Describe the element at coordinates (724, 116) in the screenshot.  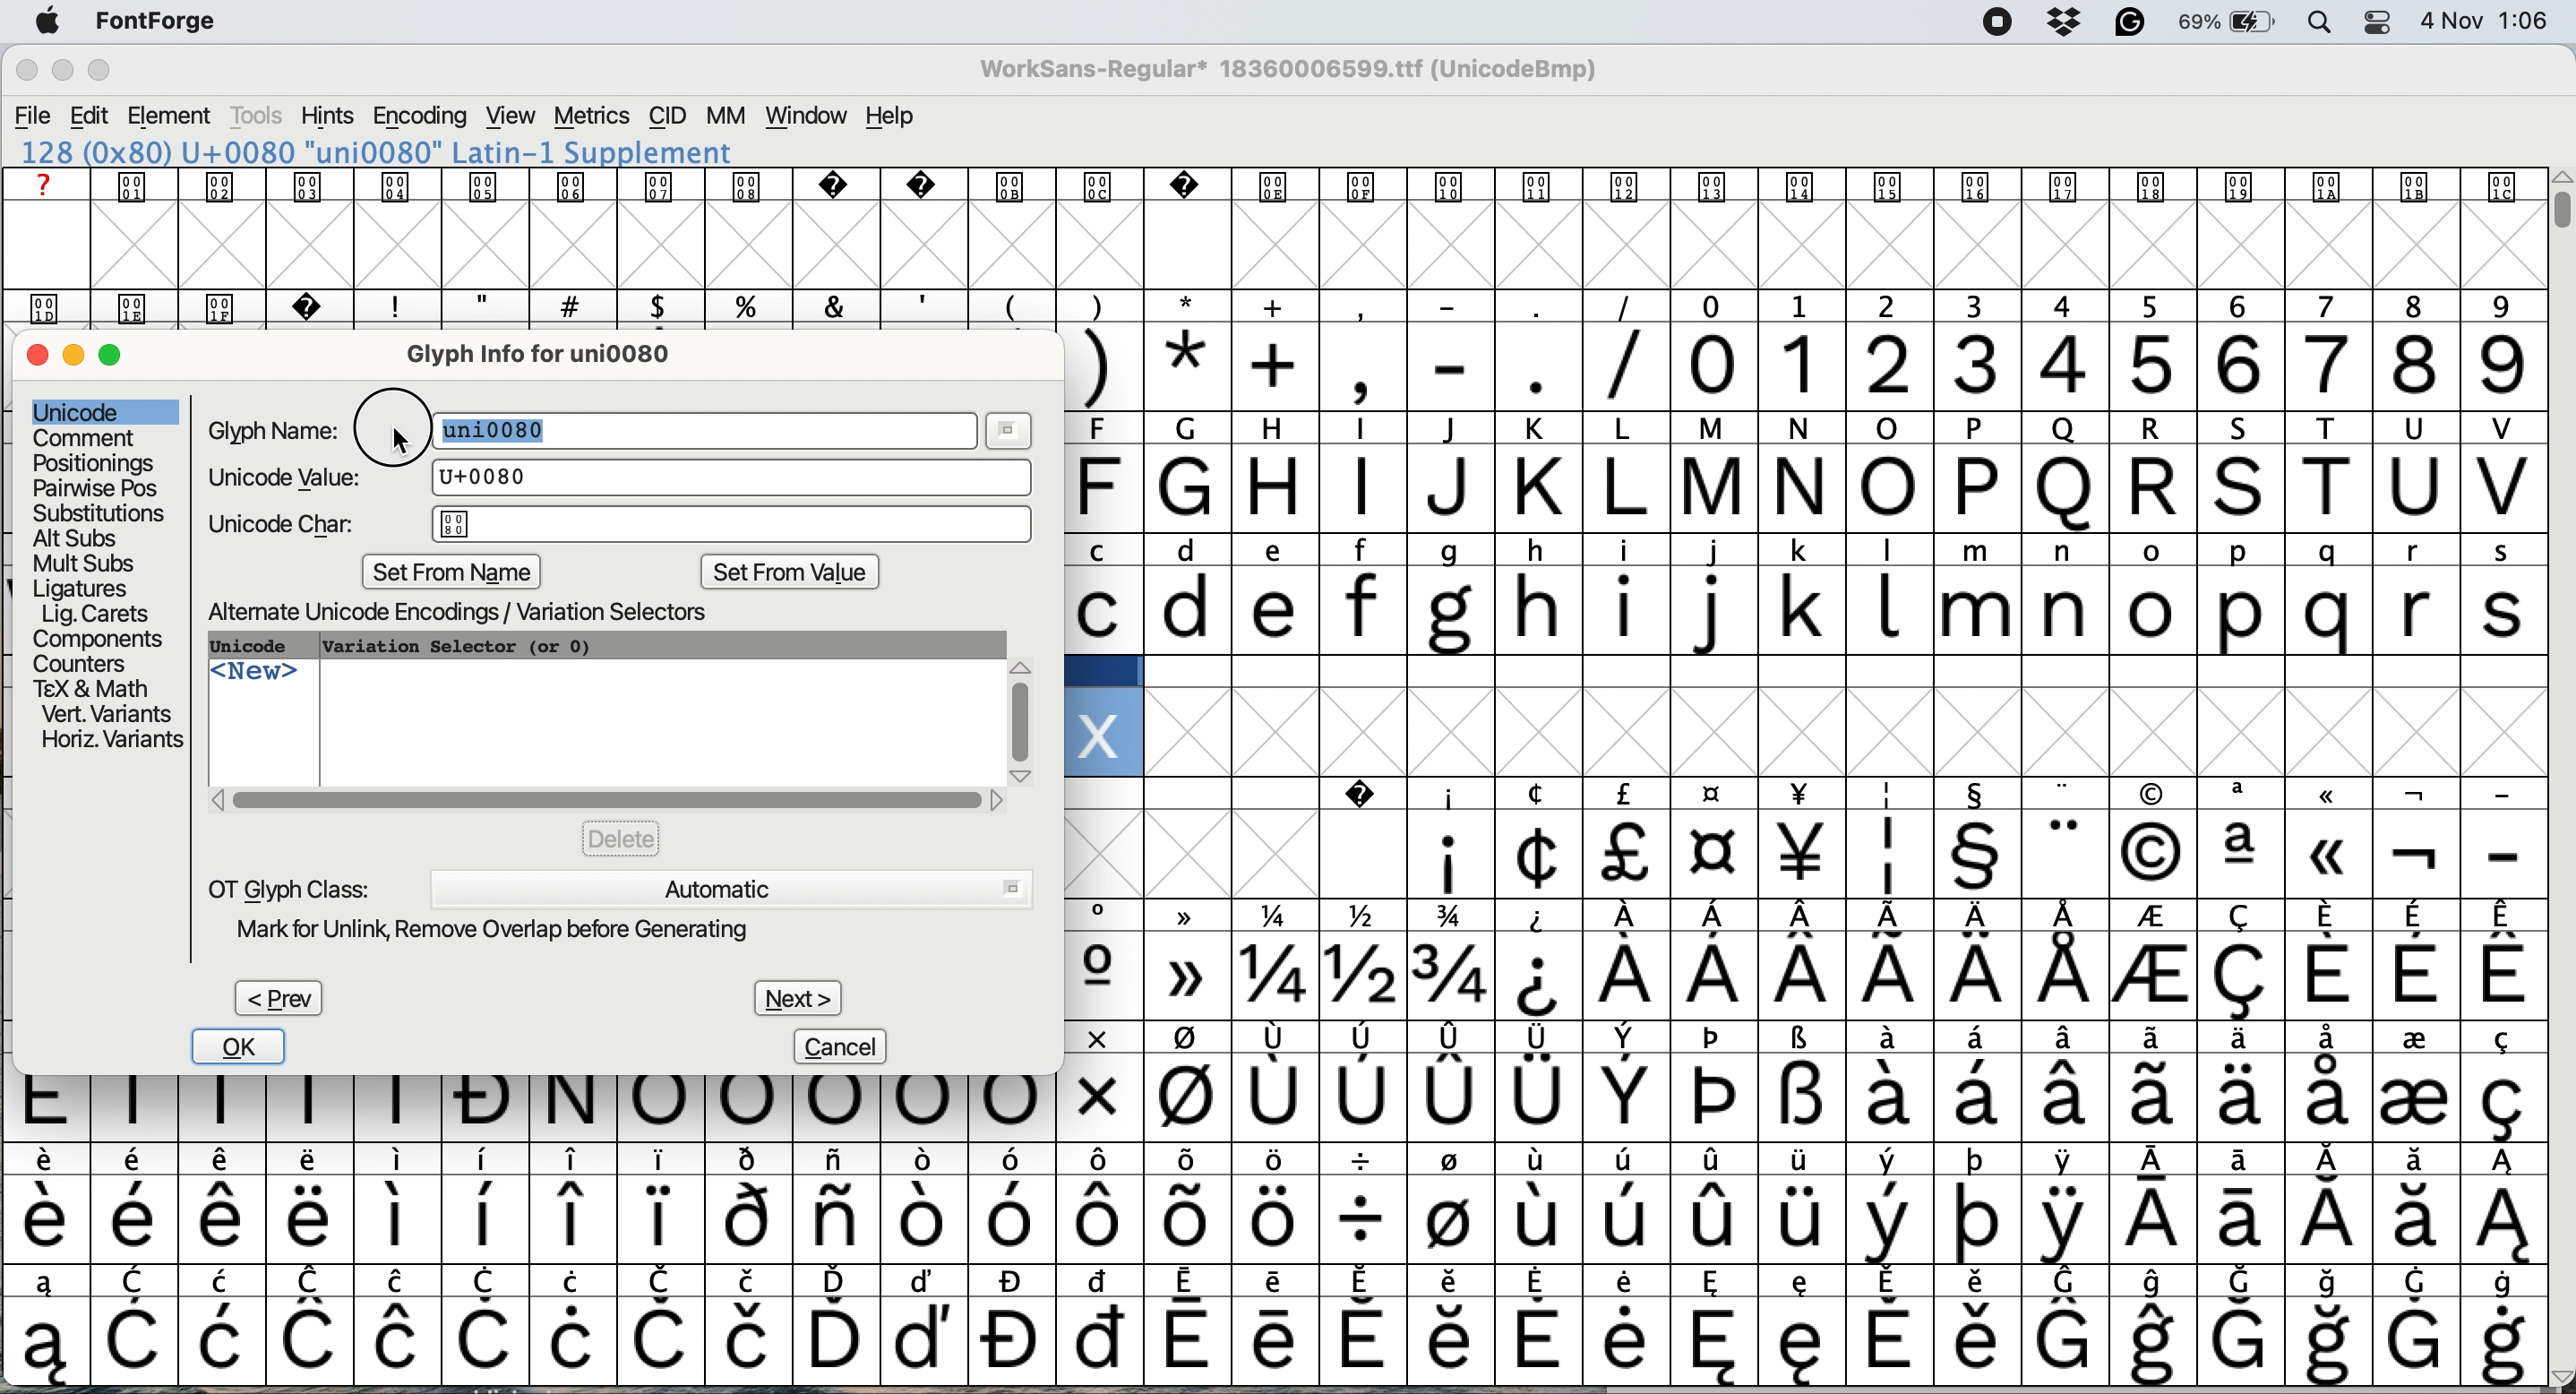
I see `mm` at that location.